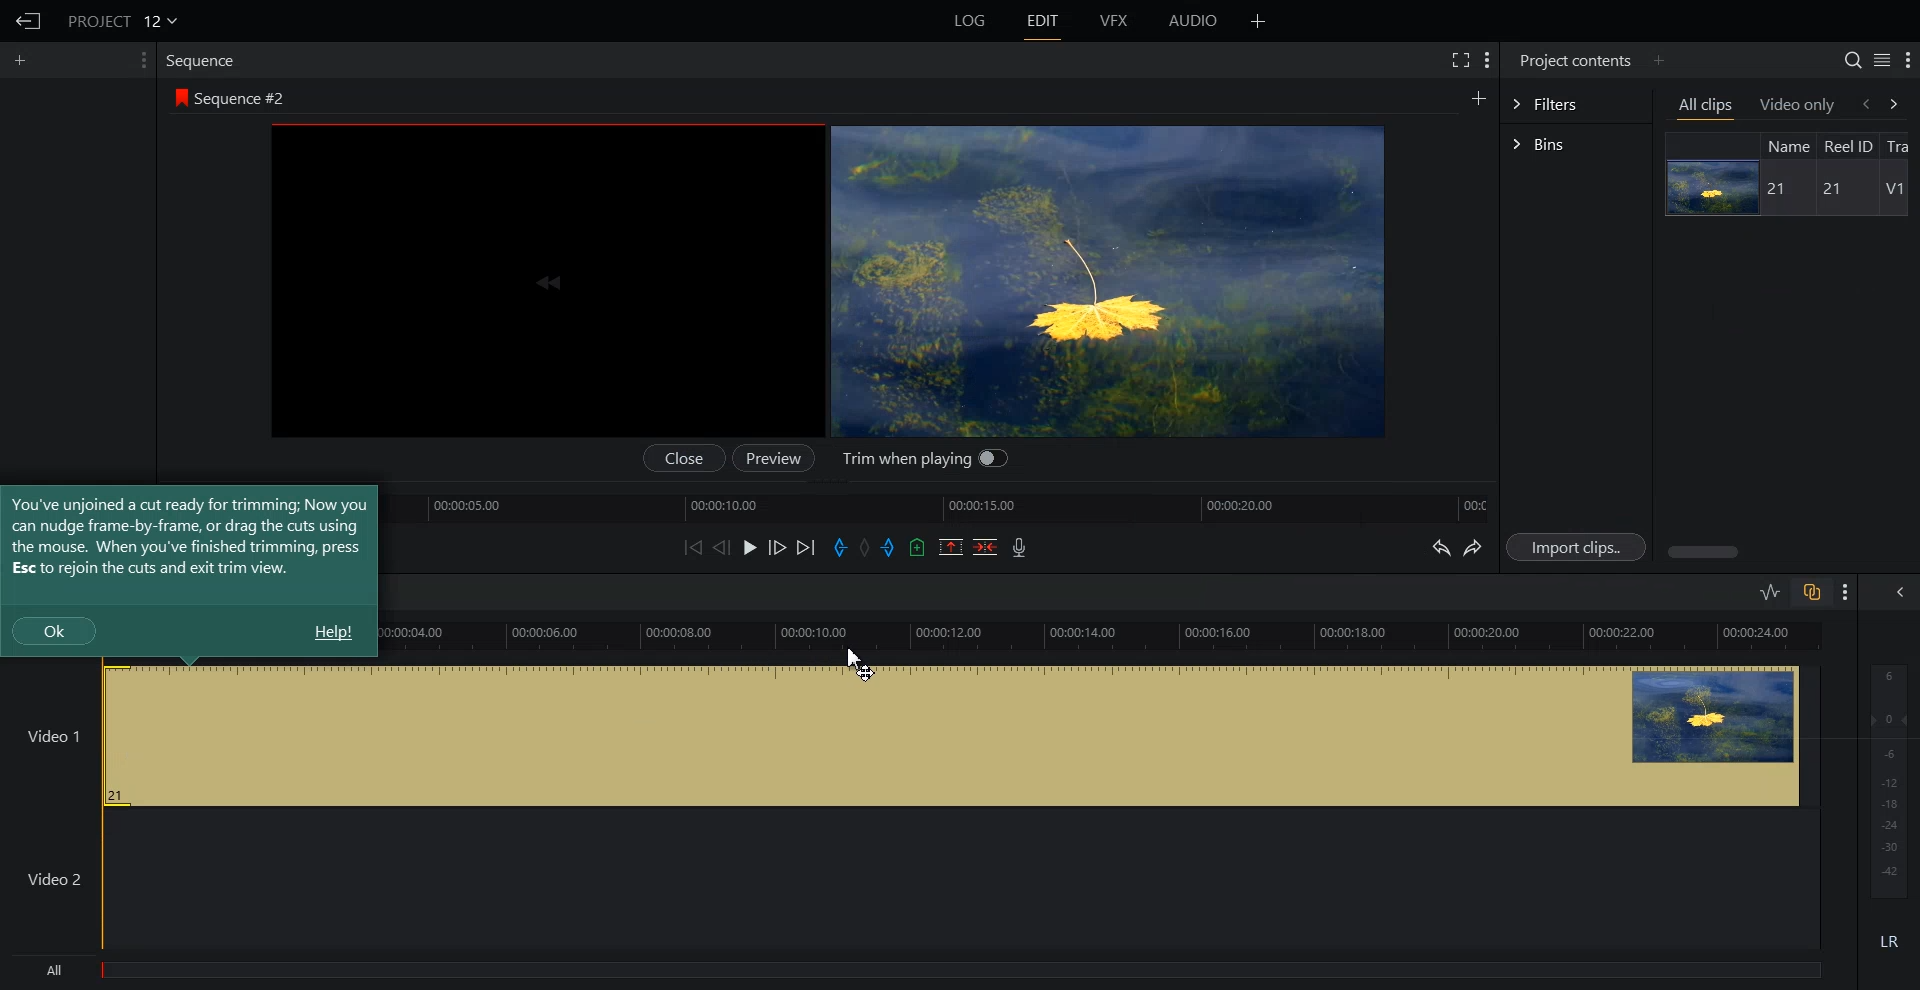 The image size is (1920, 990). Describe the element at coordinates (1459, 59) in the screenshot. I see `Full screen` at that location.